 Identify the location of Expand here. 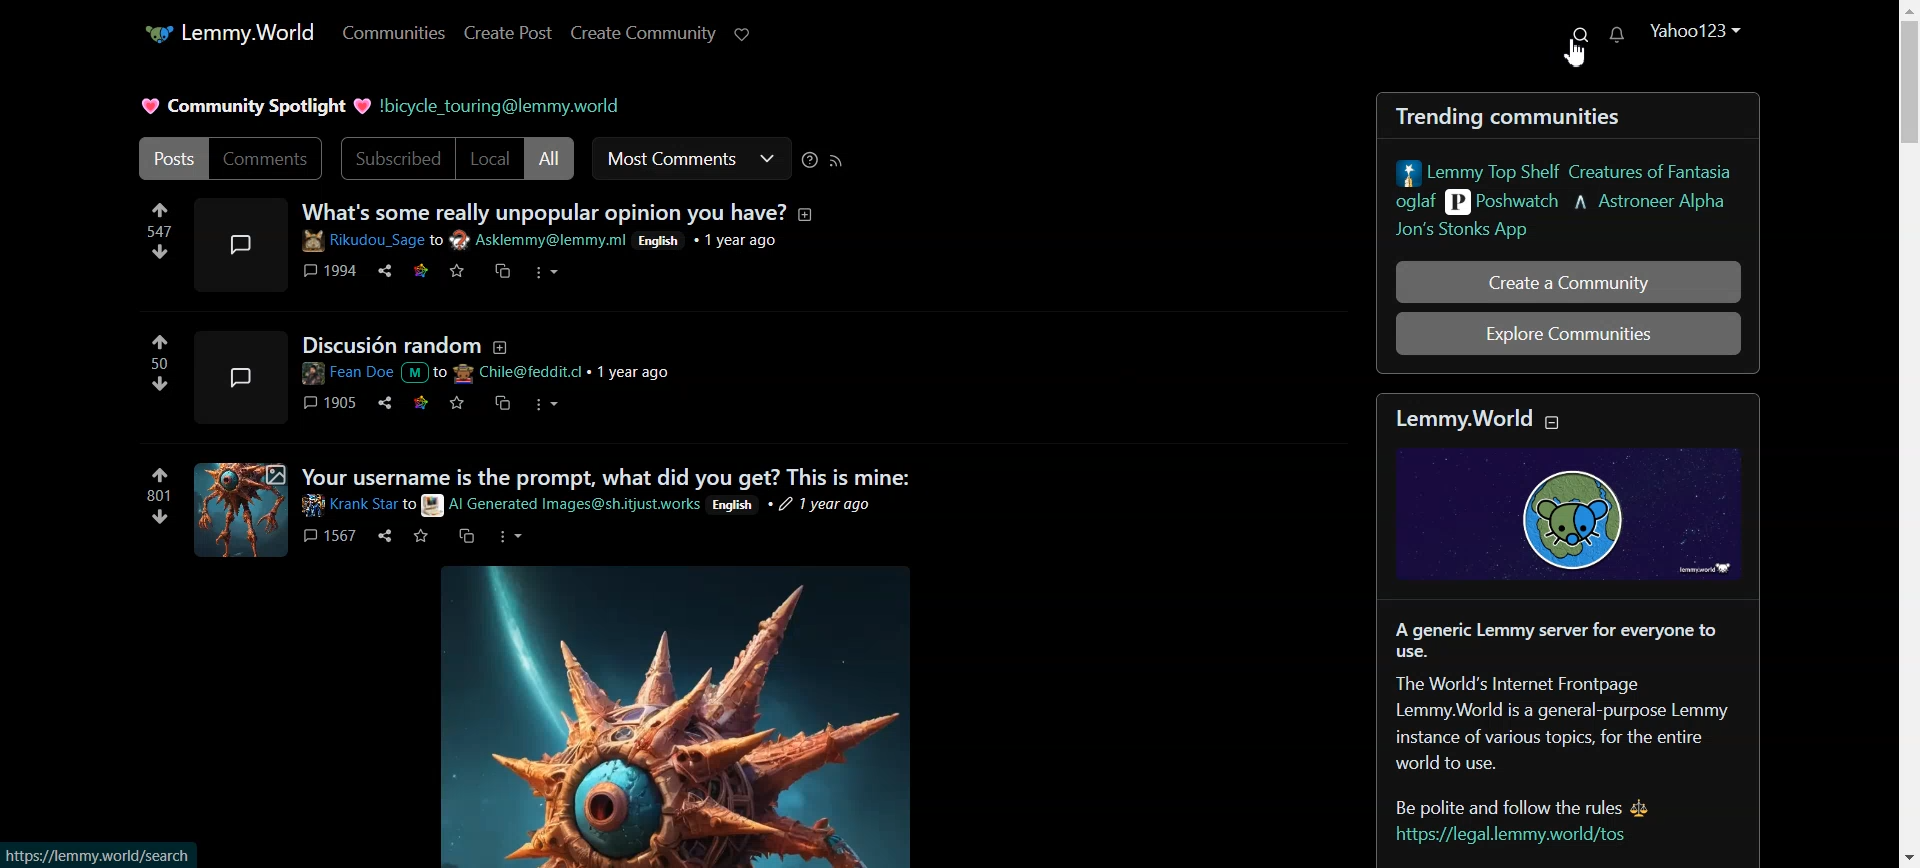
(238, 378).